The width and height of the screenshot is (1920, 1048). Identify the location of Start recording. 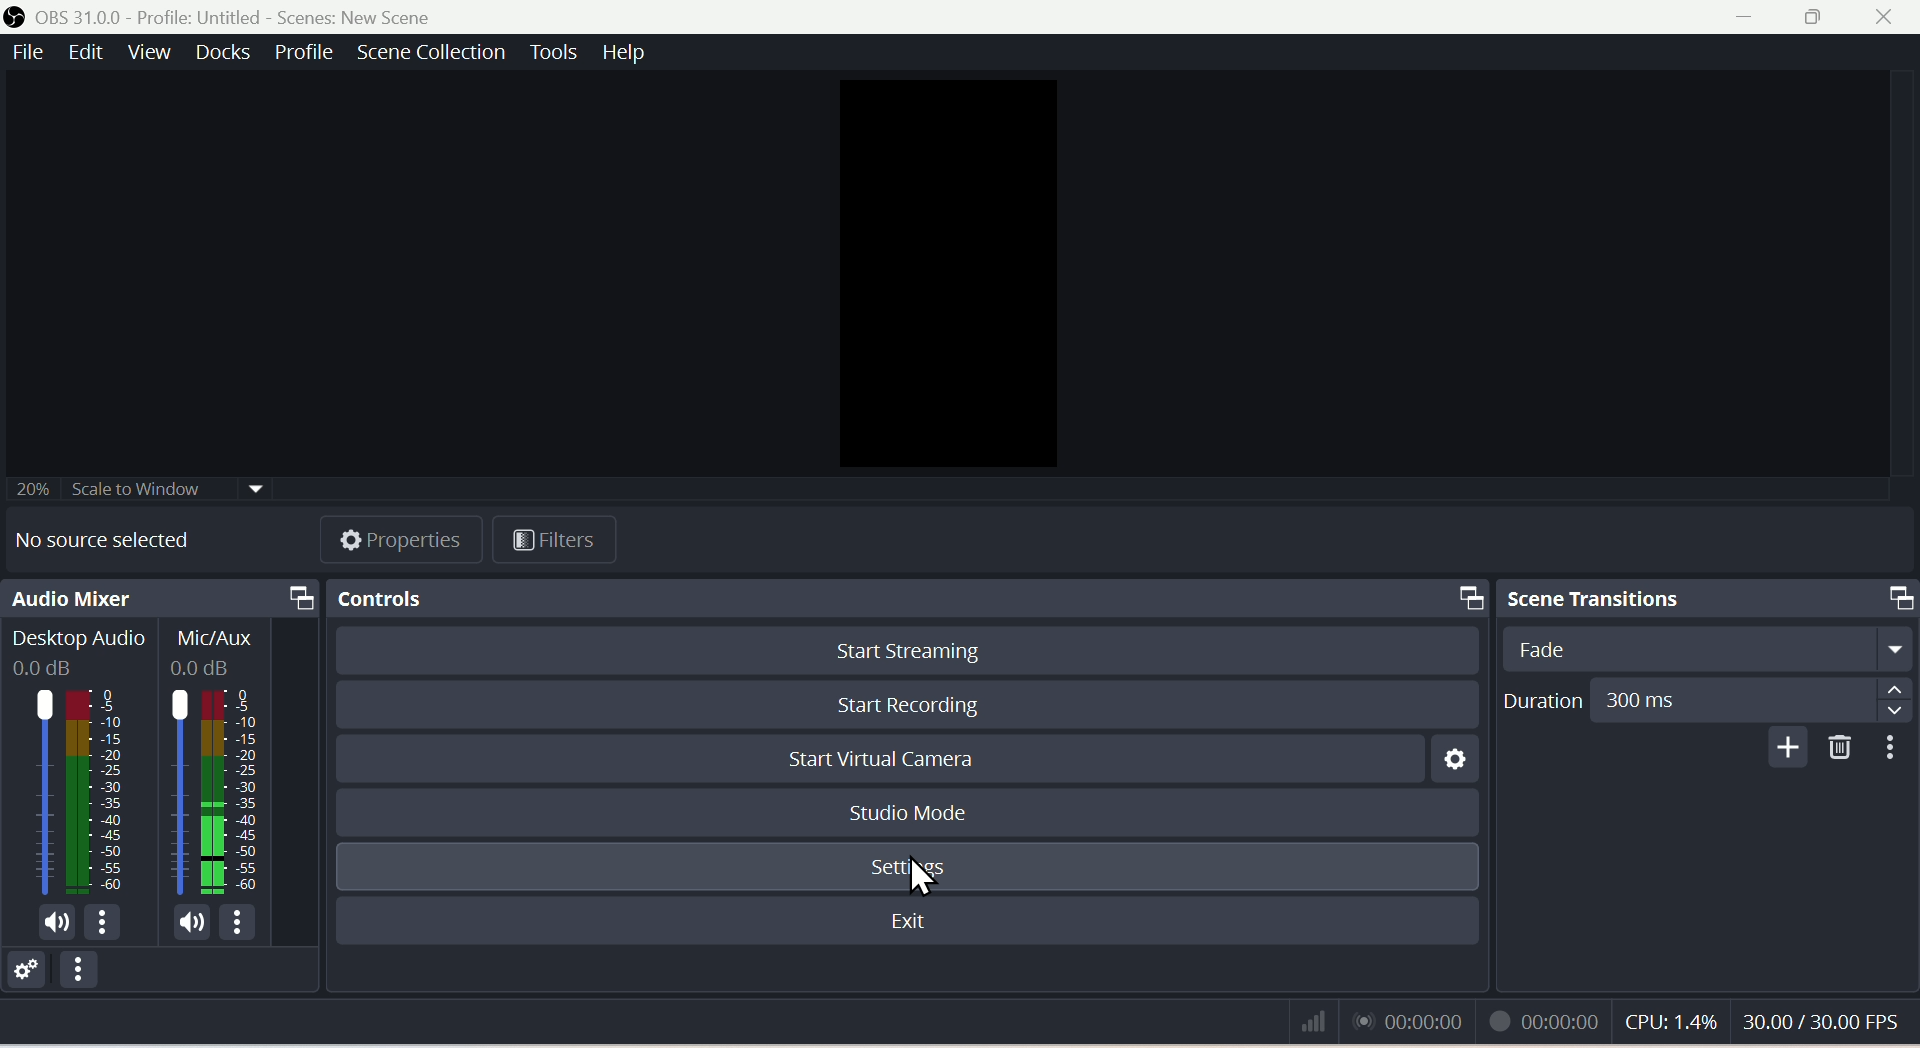
(904, 705).